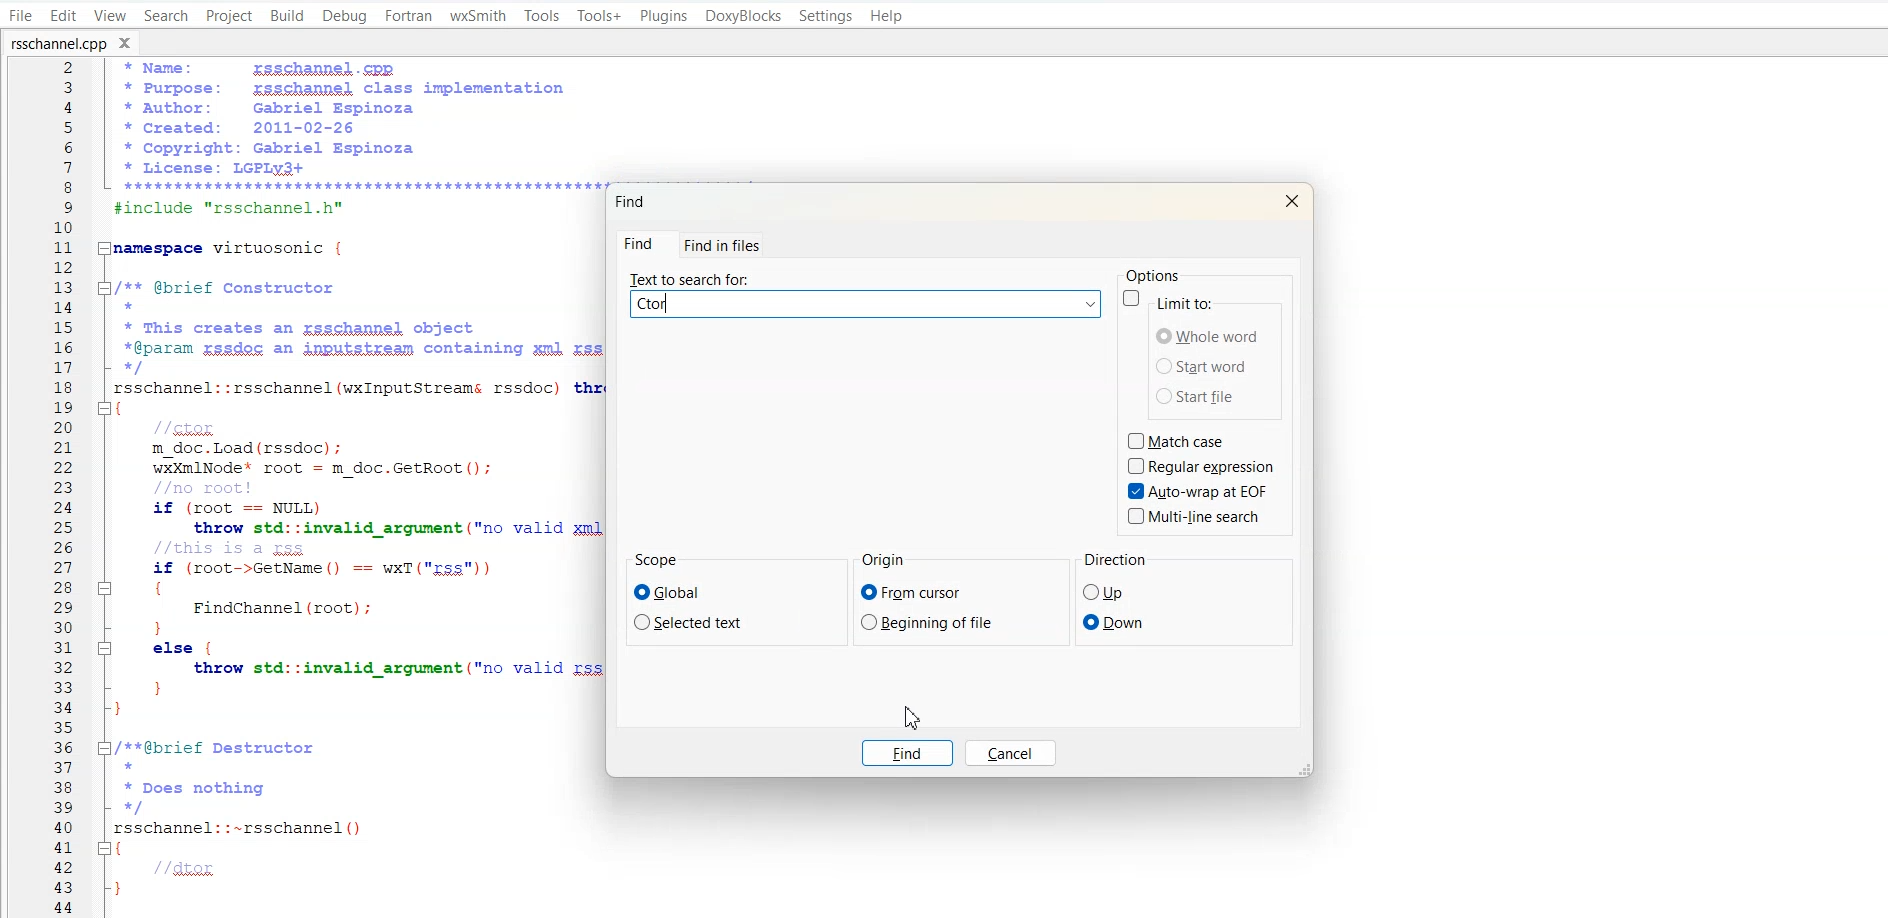 The height and width of the screenshot is (918, 1888). I want to click on Text, so click(866, 304).